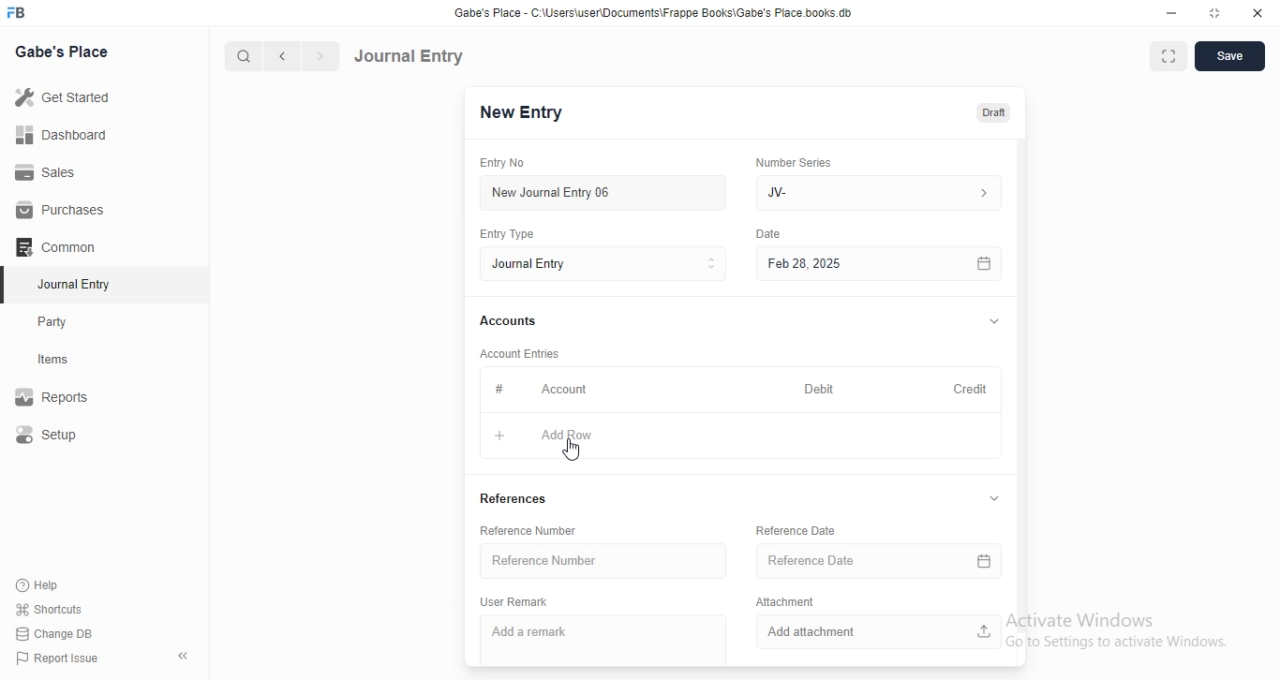  Describe the element at coordinates (514, 233) in the screenshot. I see `Entry Type` at that location.